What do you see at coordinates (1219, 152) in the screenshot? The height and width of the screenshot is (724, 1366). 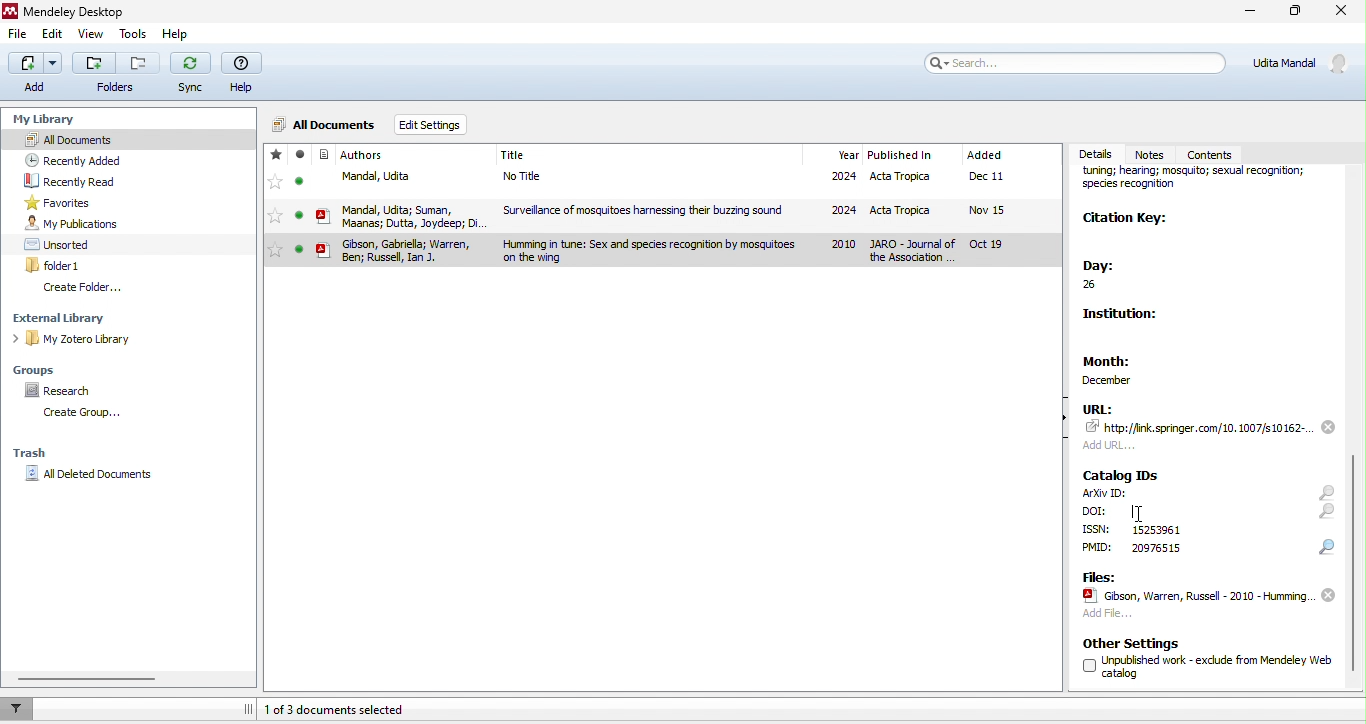 I see `contents` at bounding box center [1219, 152].